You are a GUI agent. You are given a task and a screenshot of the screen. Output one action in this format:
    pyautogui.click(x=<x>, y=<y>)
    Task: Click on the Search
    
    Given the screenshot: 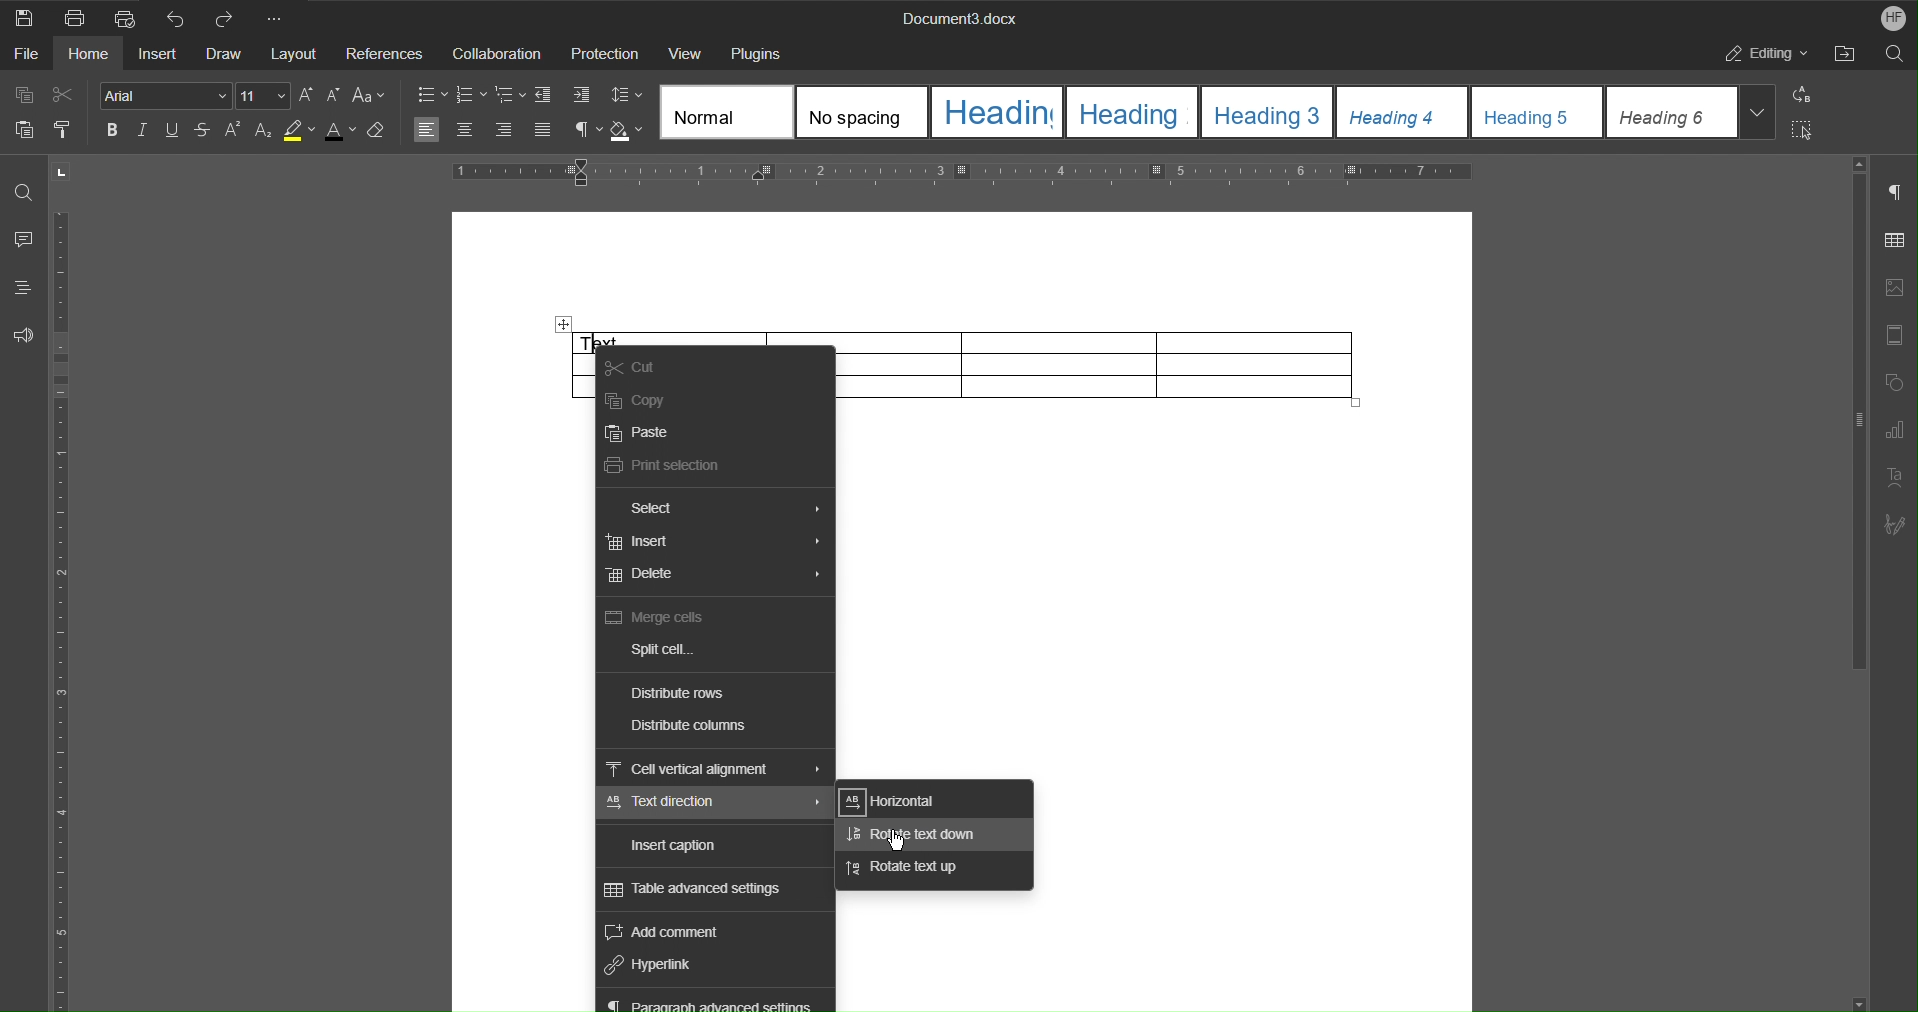 What is the action you would take?
    pyautogui.click(x=1895, y=54)
    